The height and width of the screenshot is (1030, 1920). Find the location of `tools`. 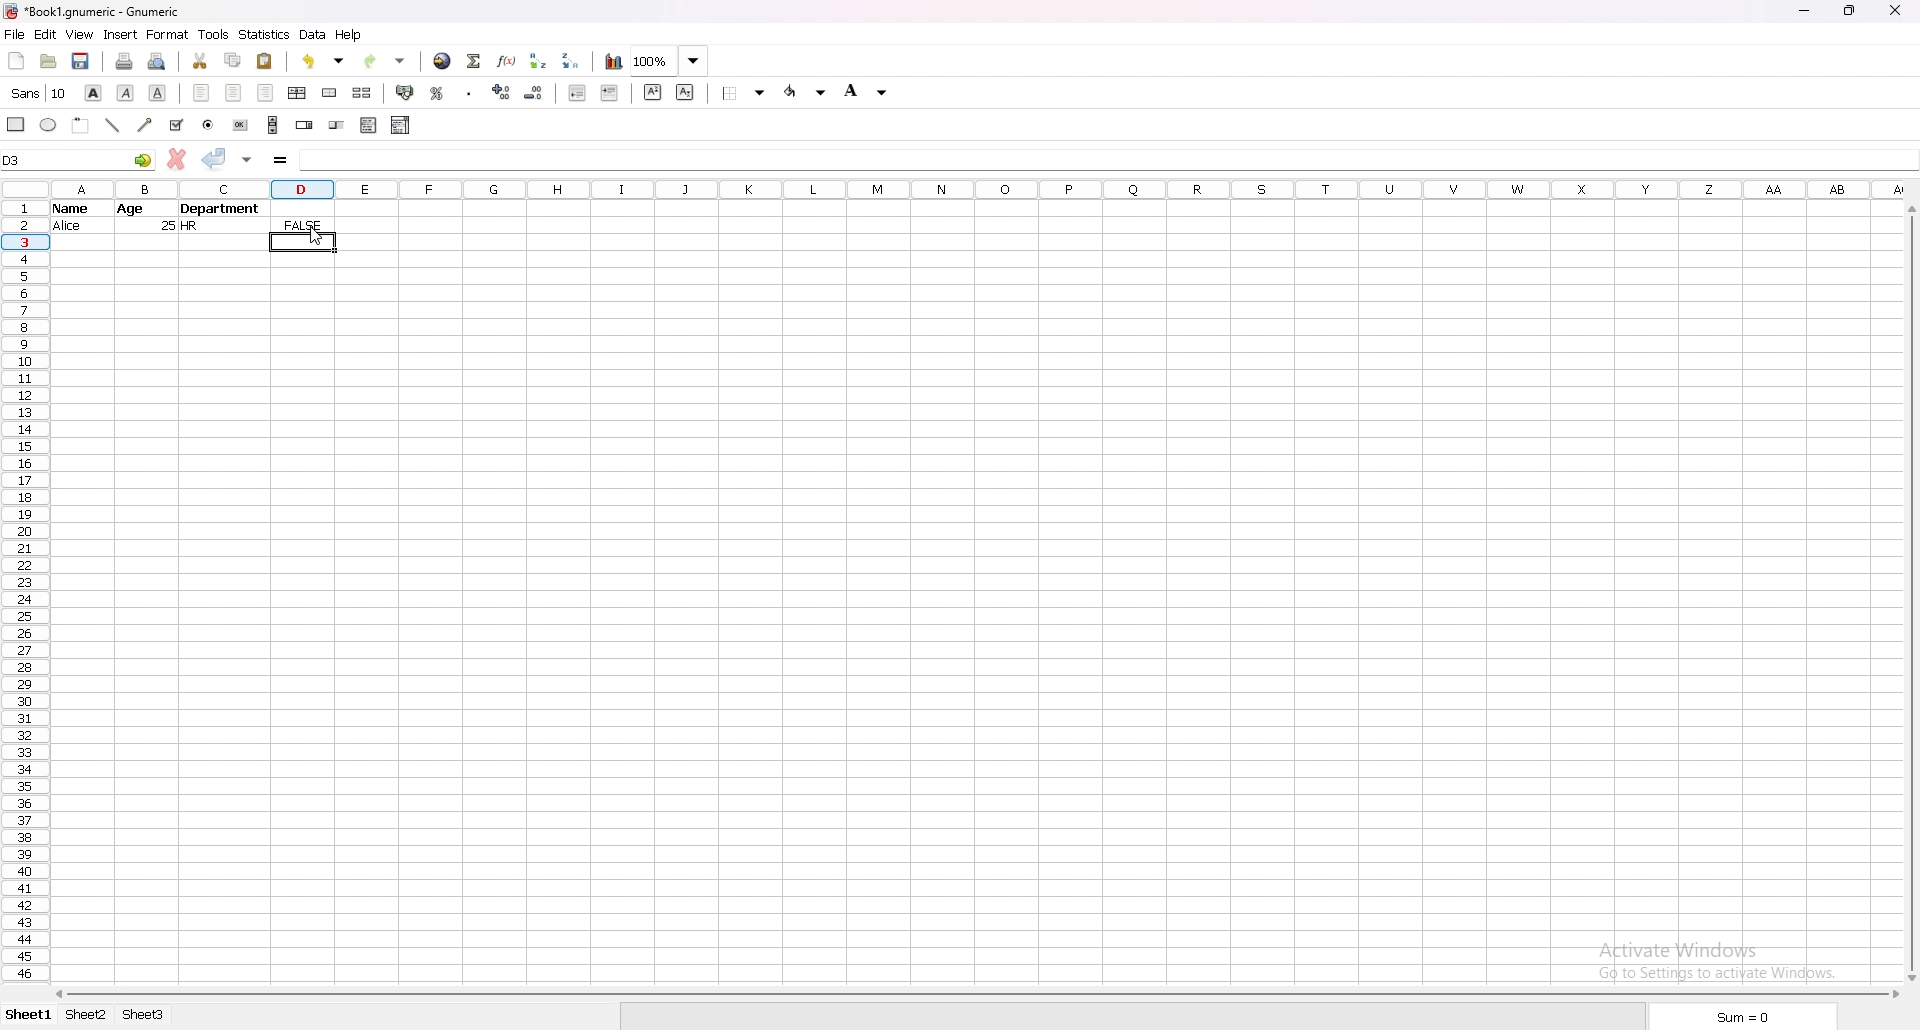

tools is located at coordinates (215, 34).